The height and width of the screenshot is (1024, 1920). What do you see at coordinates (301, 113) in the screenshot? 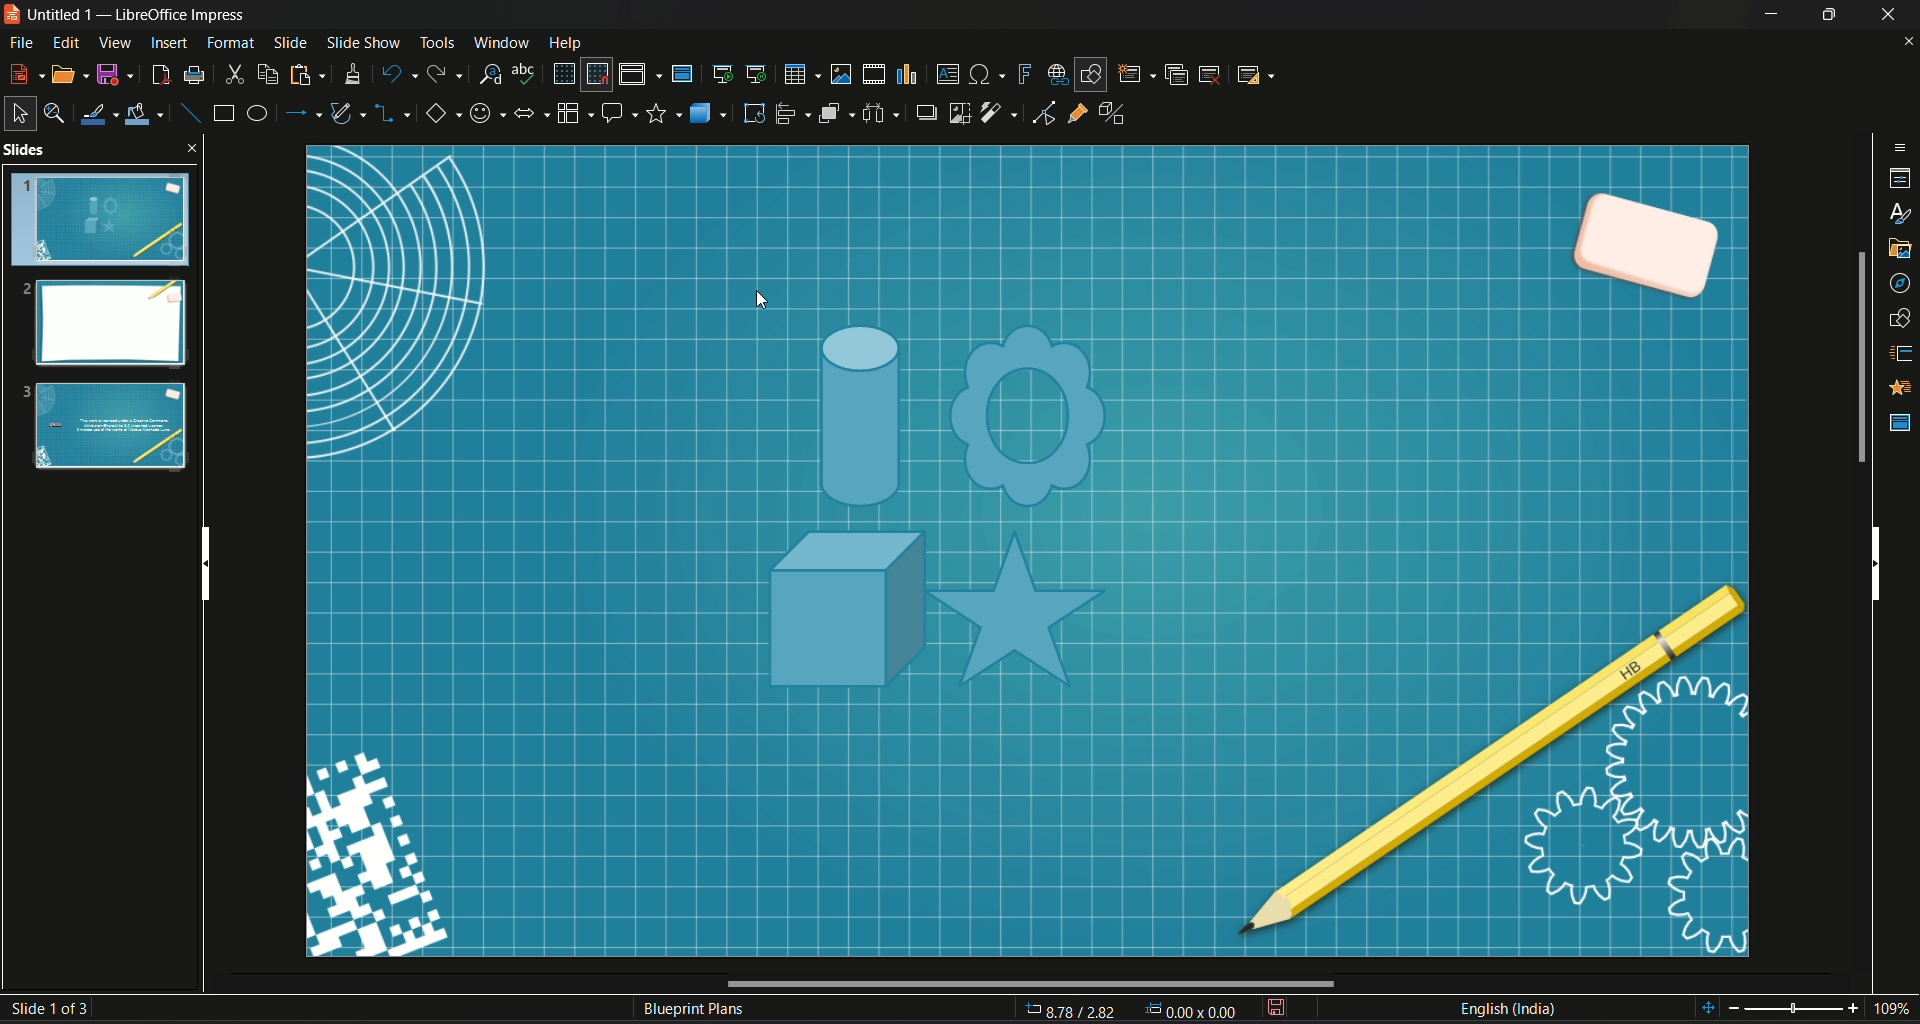
I see `lines and arrow` at bounding box center [301, 113].